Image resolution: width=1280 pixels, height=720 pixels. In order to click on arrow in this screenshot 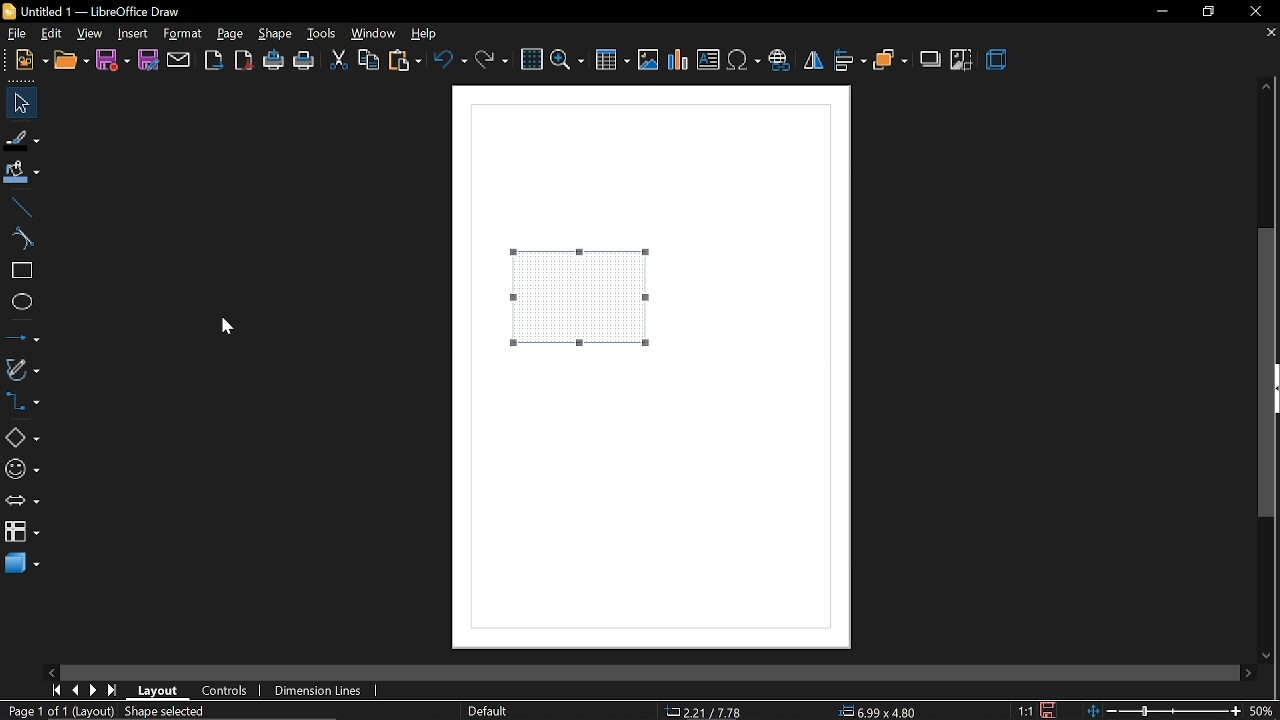, I will do `click(20, 502)`.